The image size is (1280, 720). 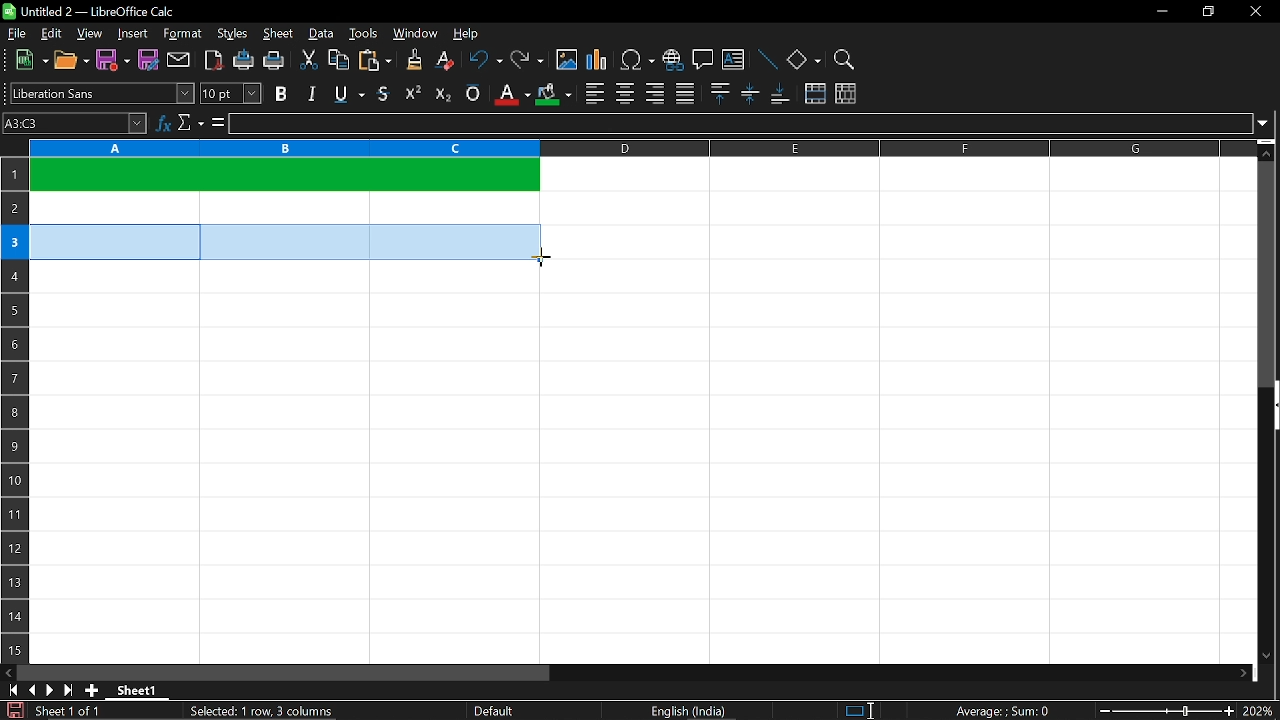 What do you see at coordinates (654, 94) in the screenshot?
I see `align right` at bounding box center [654, 94].